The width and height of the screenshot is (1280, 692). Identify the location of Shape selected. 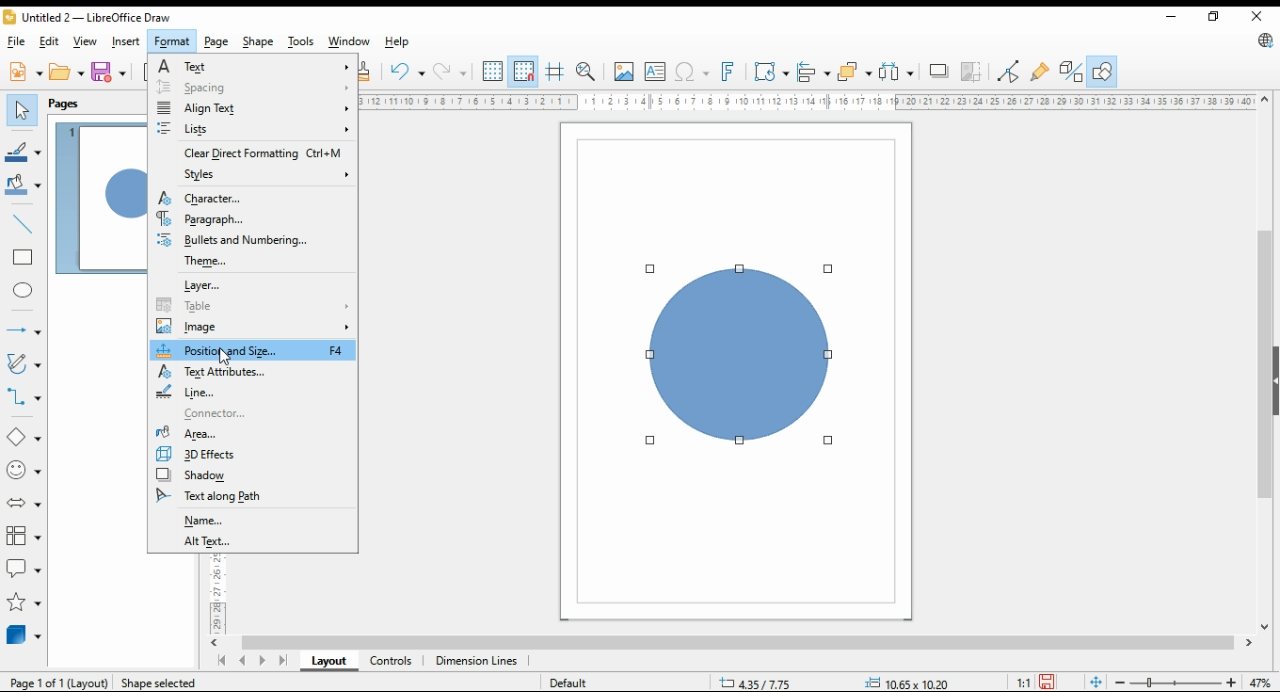
(160, 682).